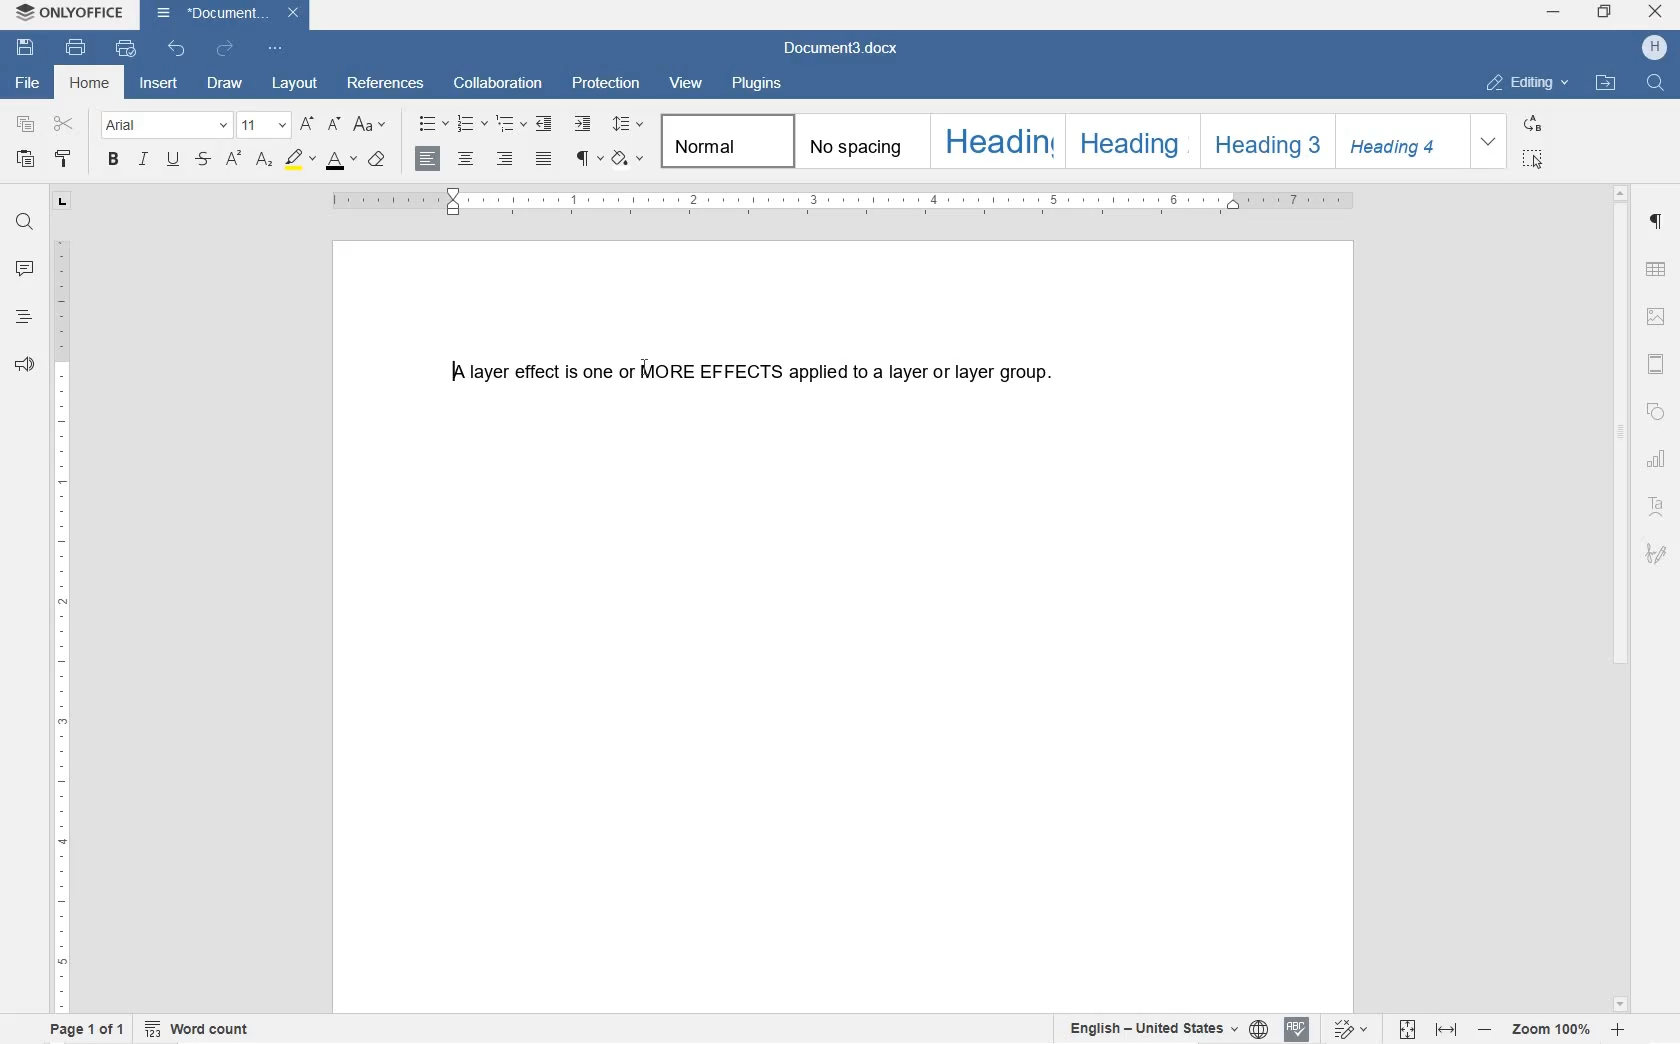 The width and height of the screenshot is (1680, 1044). I want to click on FIND, so click(1654, 82).